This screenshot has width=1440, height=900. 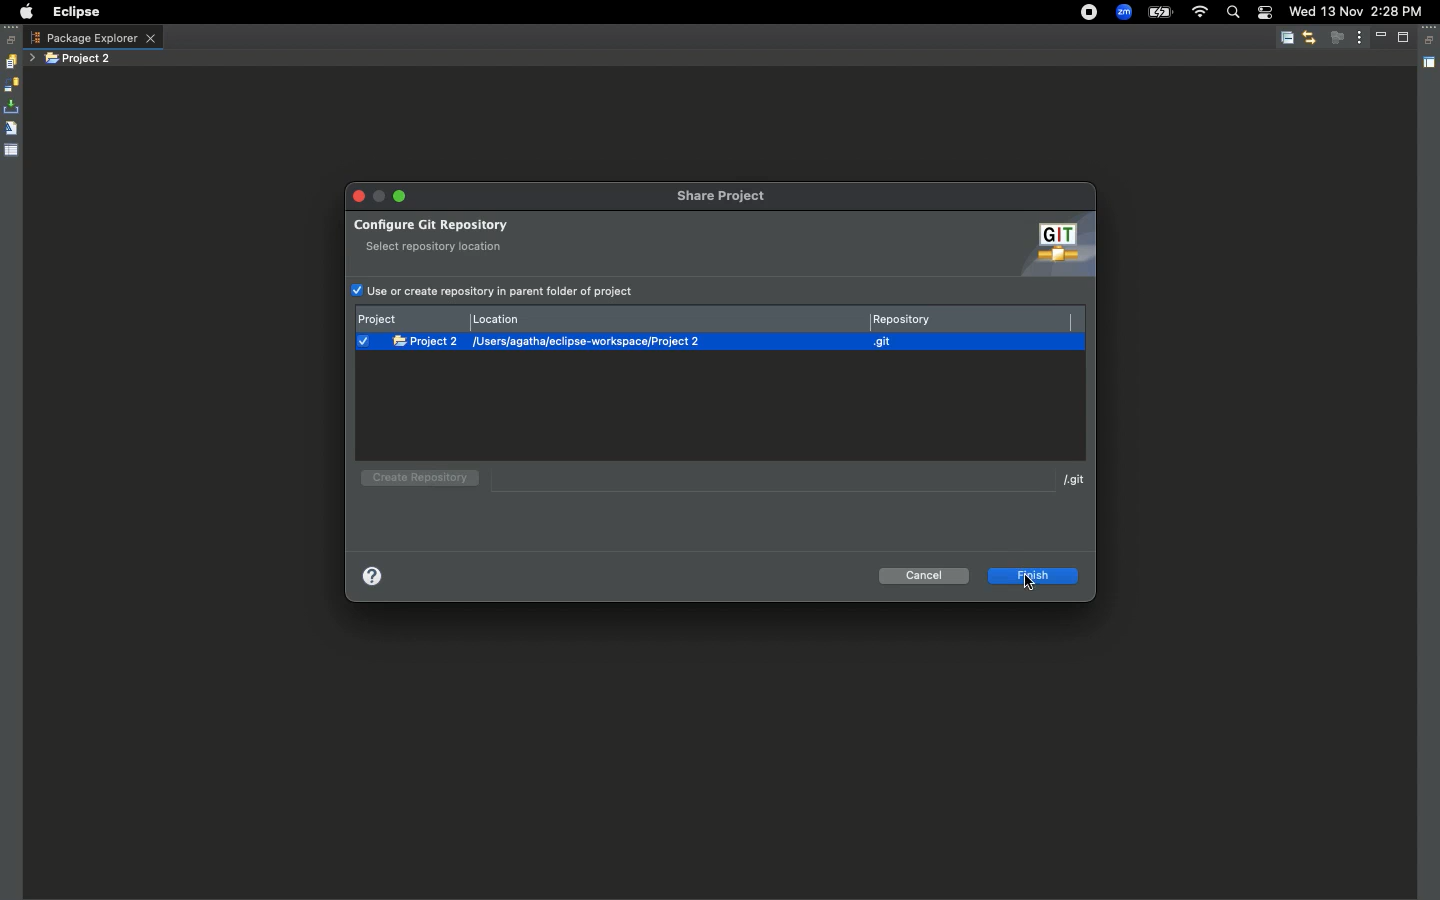 What do you see at coordinates (10, 62) in the screenshot?
I see `History` at bounding box center [10, 62].